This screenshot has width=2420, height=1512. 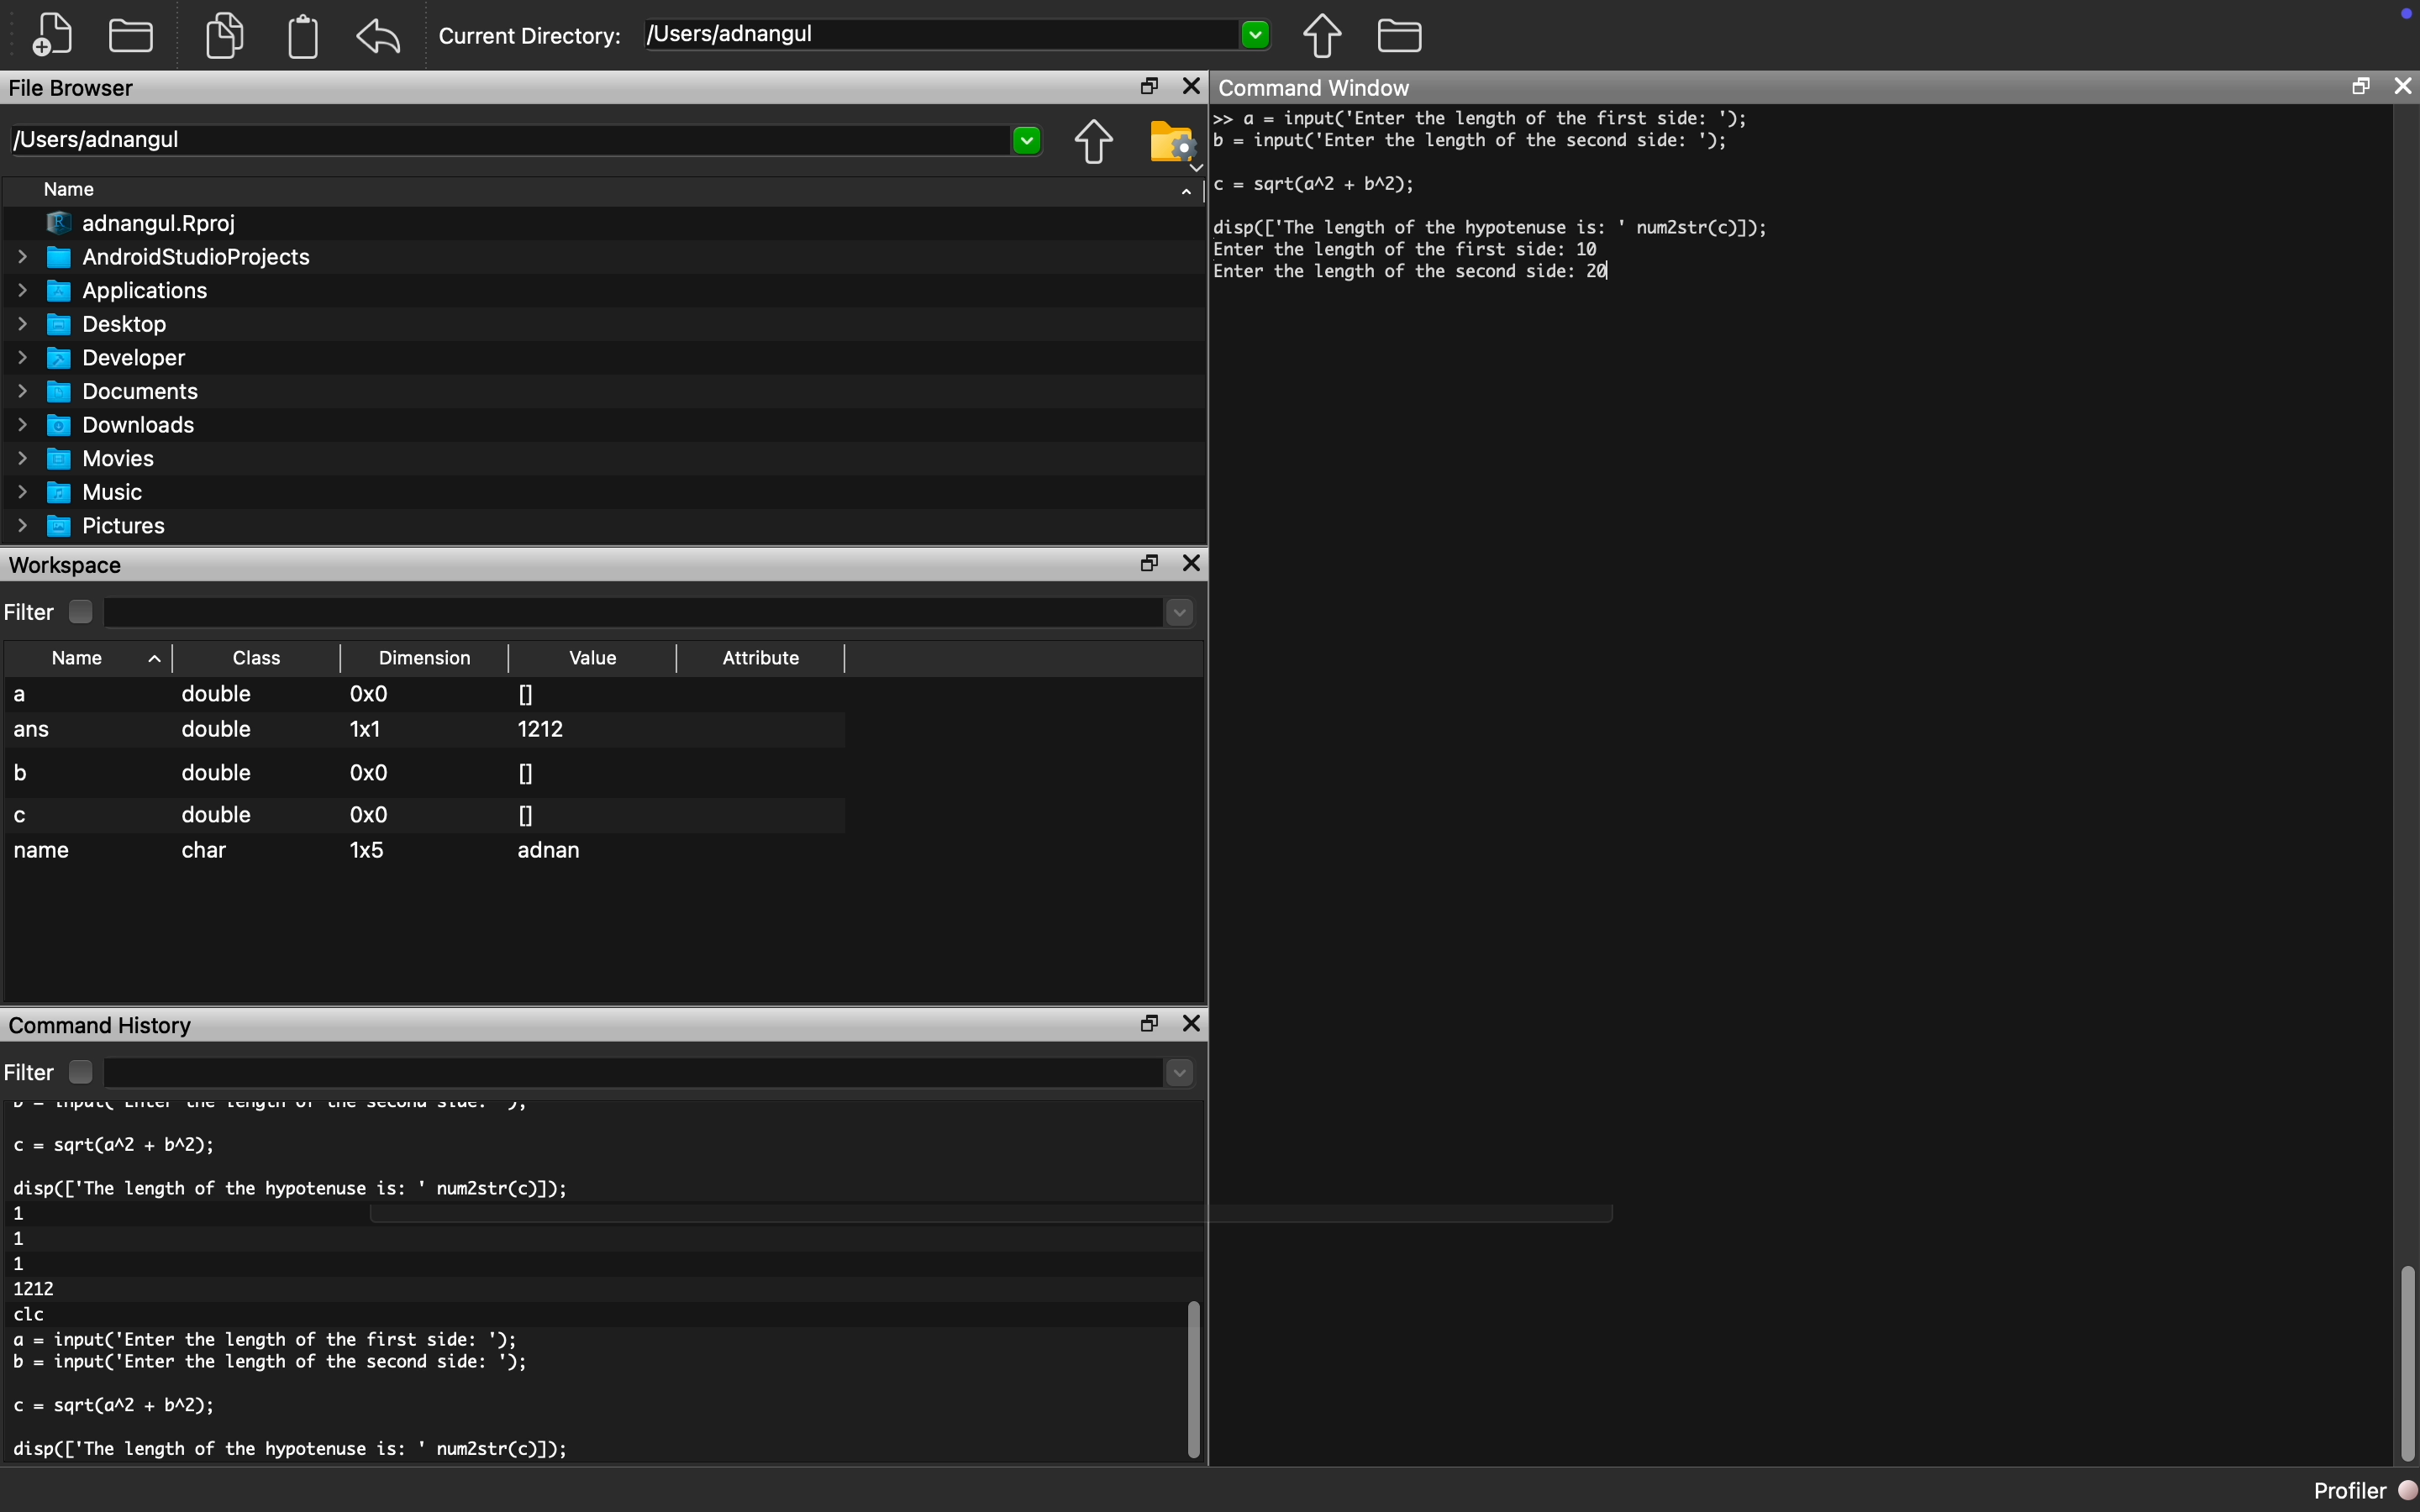 What do you see at coordinates (31, 613) in the screenshot?
I see `Filter` at bounding box center [31, 613].